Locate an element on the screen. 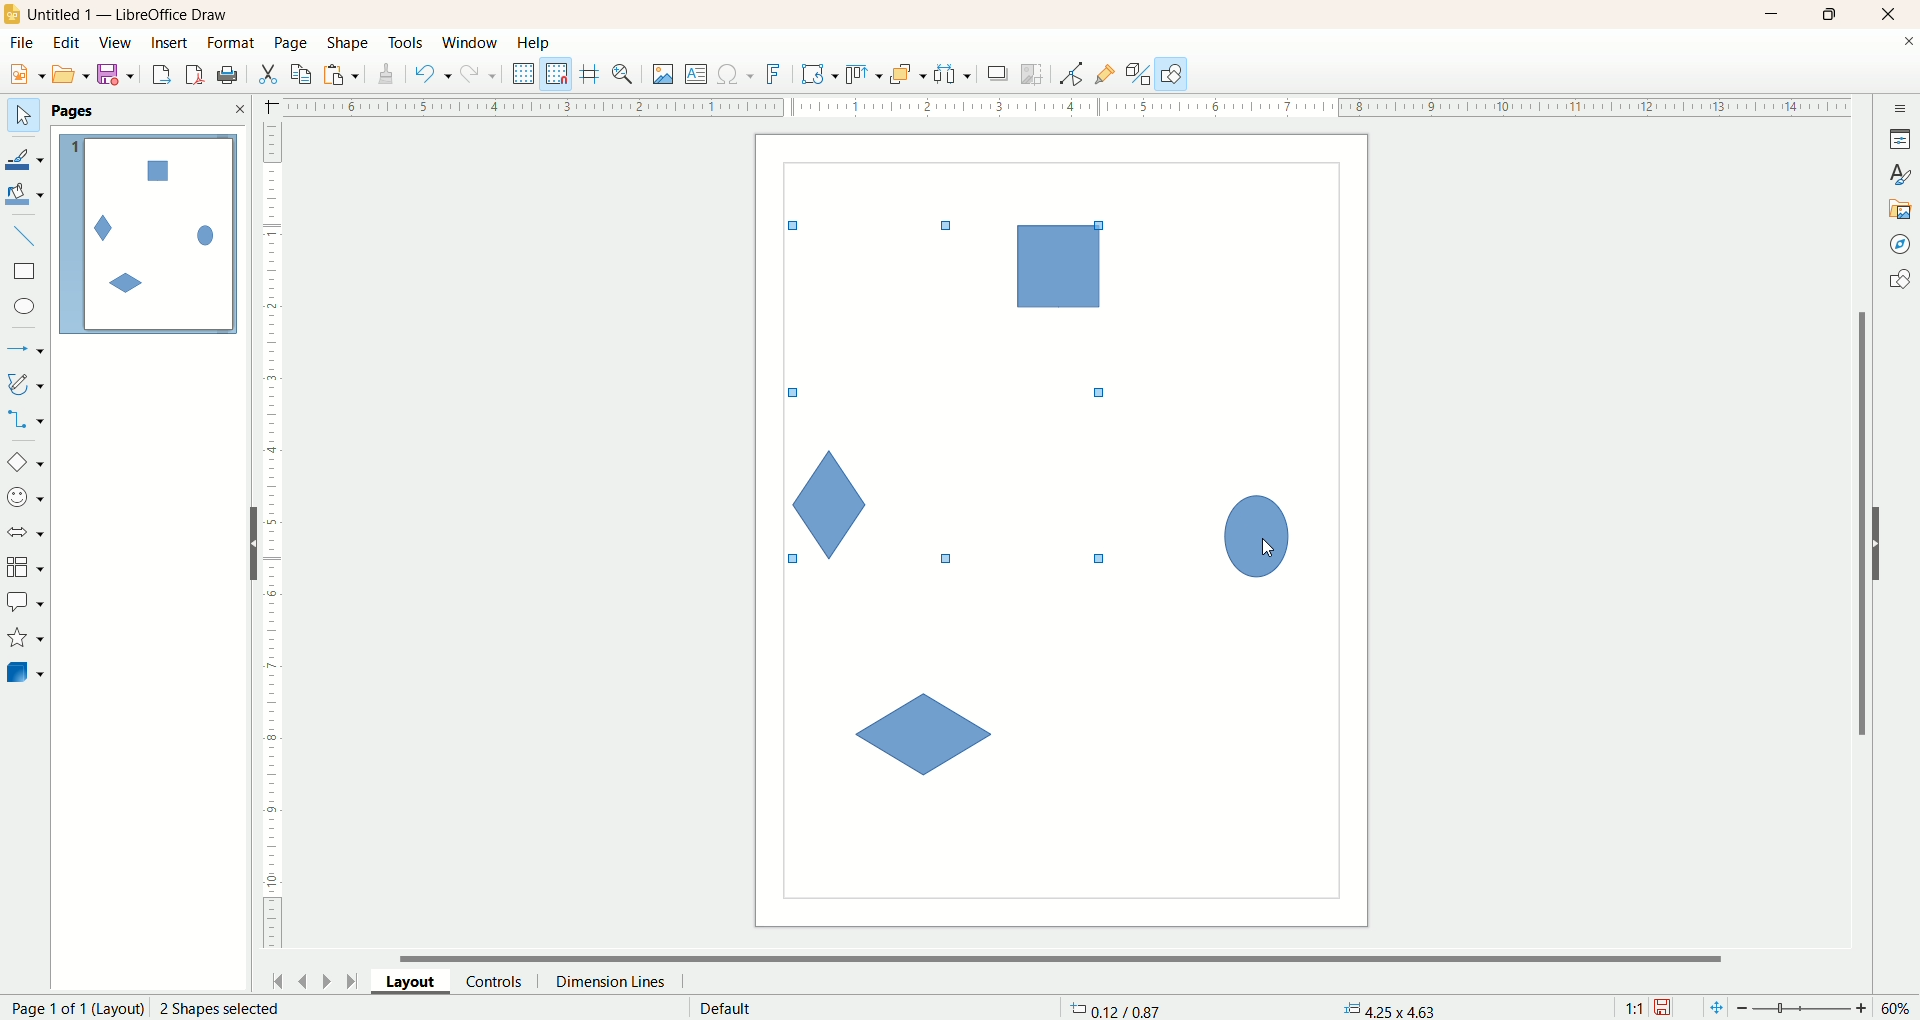  select is located at coordinates (23, 116).